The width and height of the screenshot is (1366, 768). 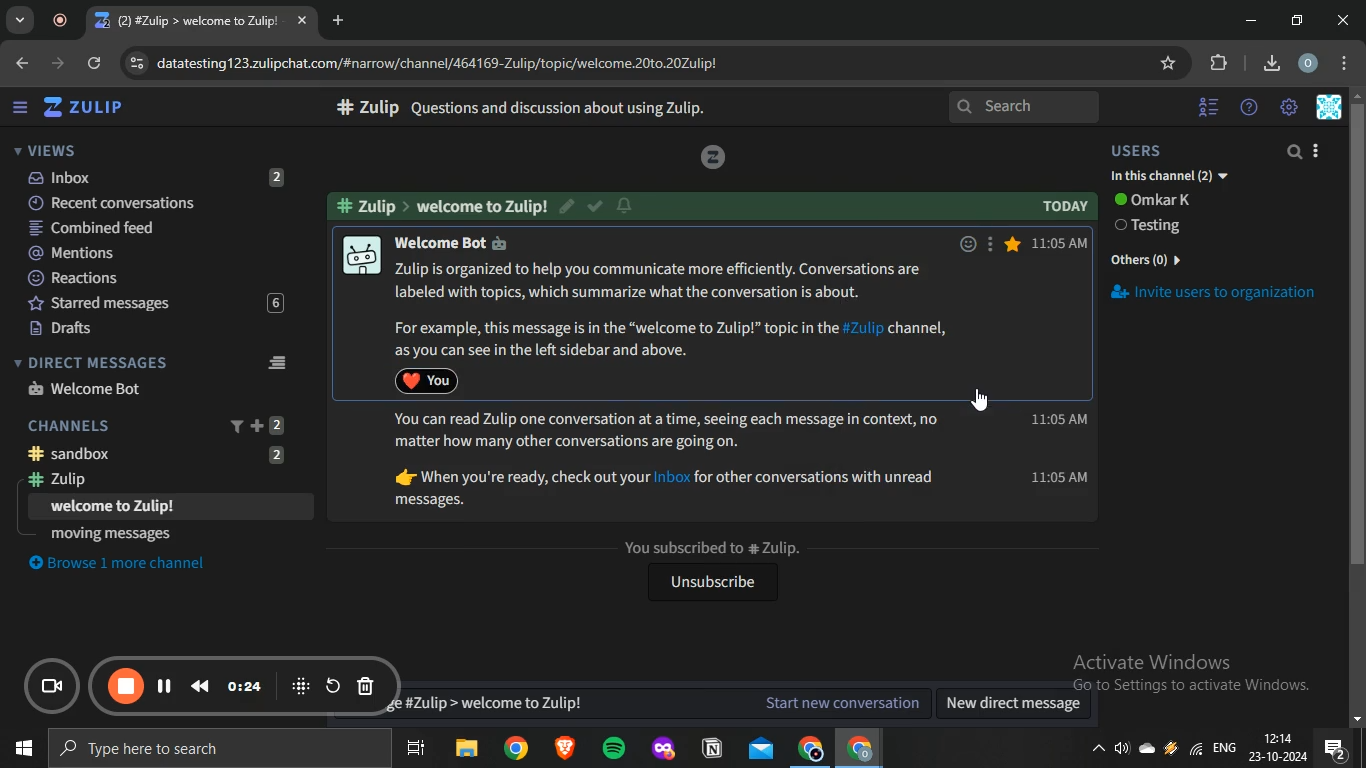 What do you see at coordinates (1277, 749) in the screenshot?
I see `date and time` at bounding box center [1277, 749].